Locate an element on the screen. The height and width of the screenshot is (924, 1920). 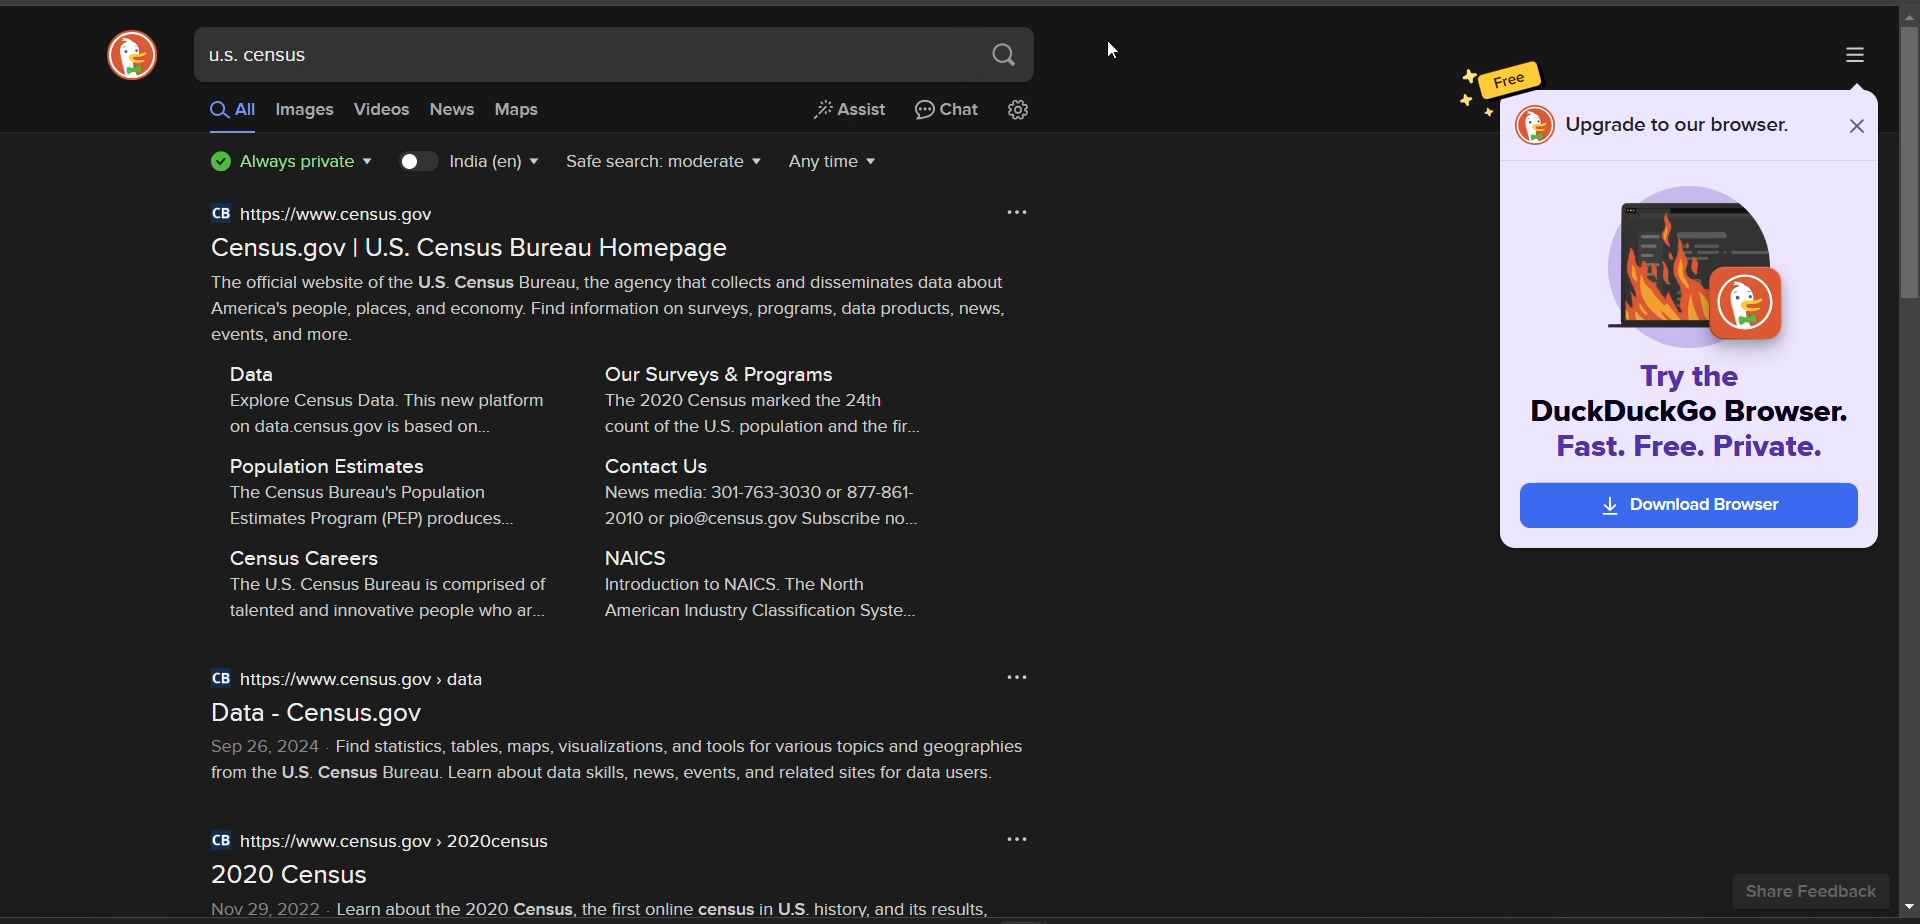
safe search options is located at coordinates (667, 160).